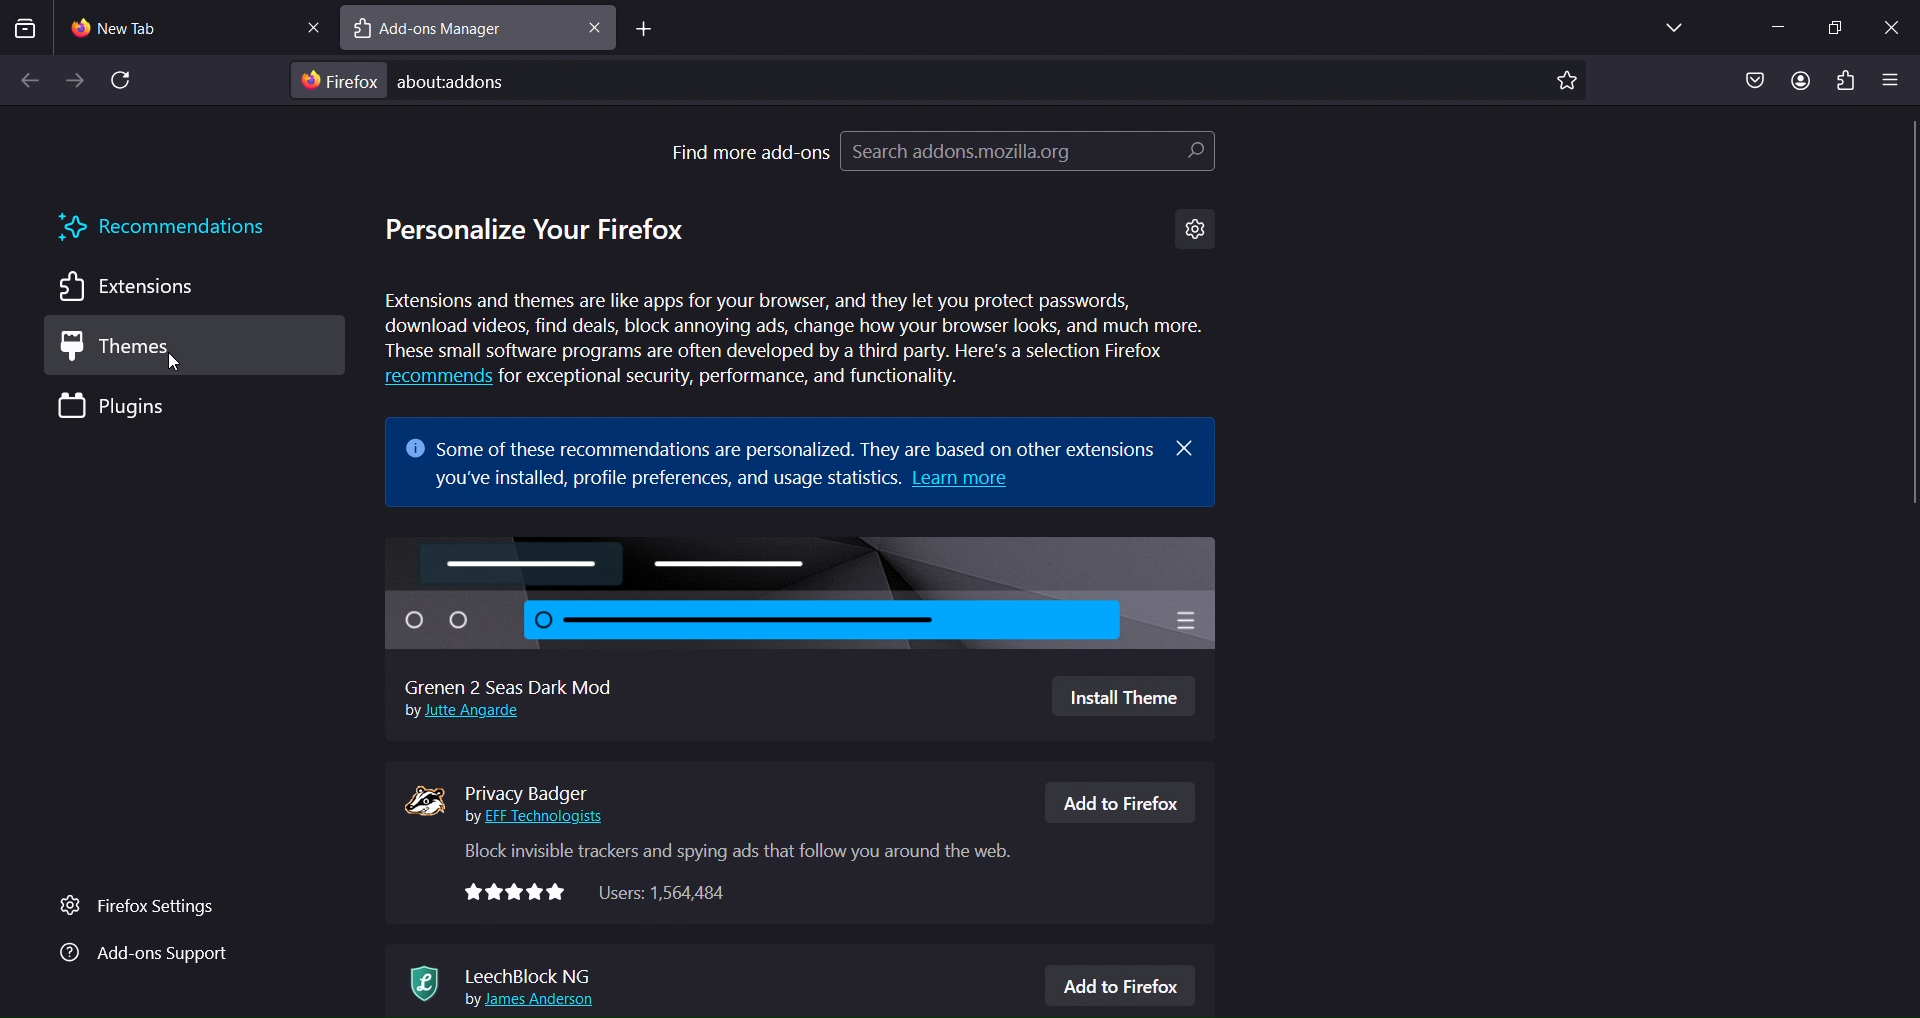  Describe the element at coordinates (1194, 229) in the screenshot. I see `settings` at that location.